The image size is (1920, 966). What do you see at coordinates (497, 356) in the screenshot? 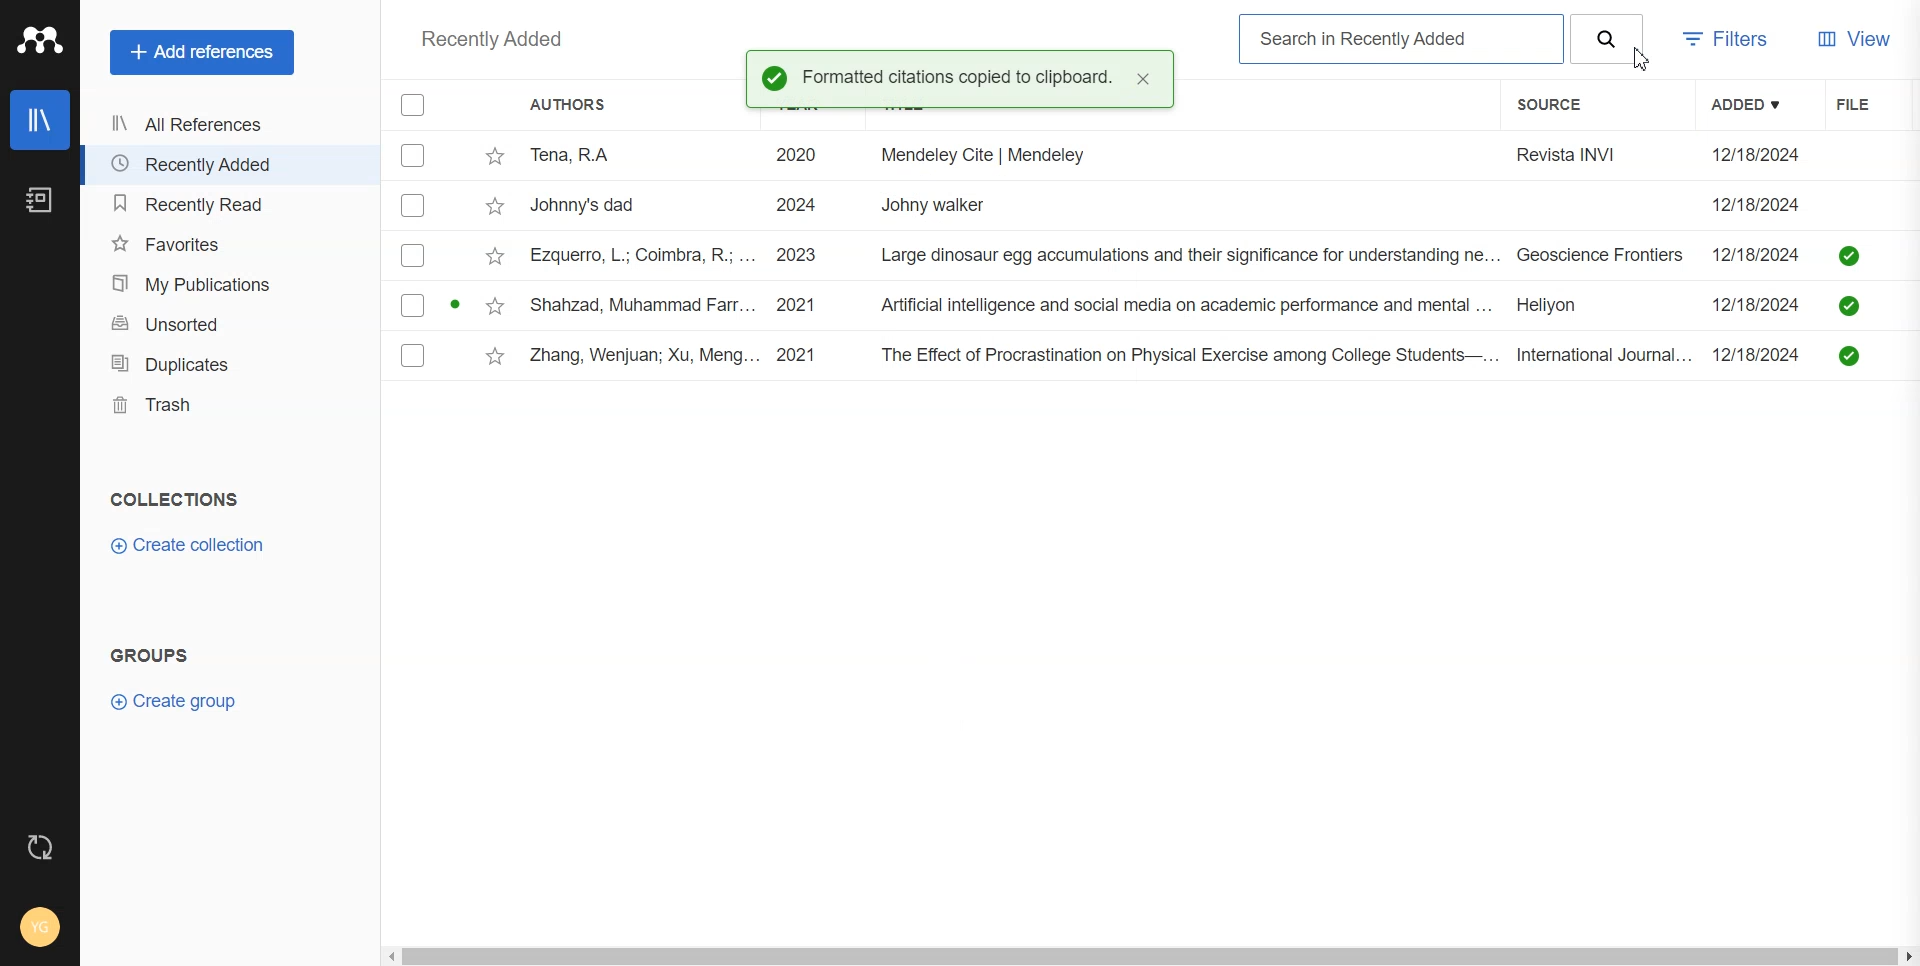
I see `Star` at bounding box center [497, 356].